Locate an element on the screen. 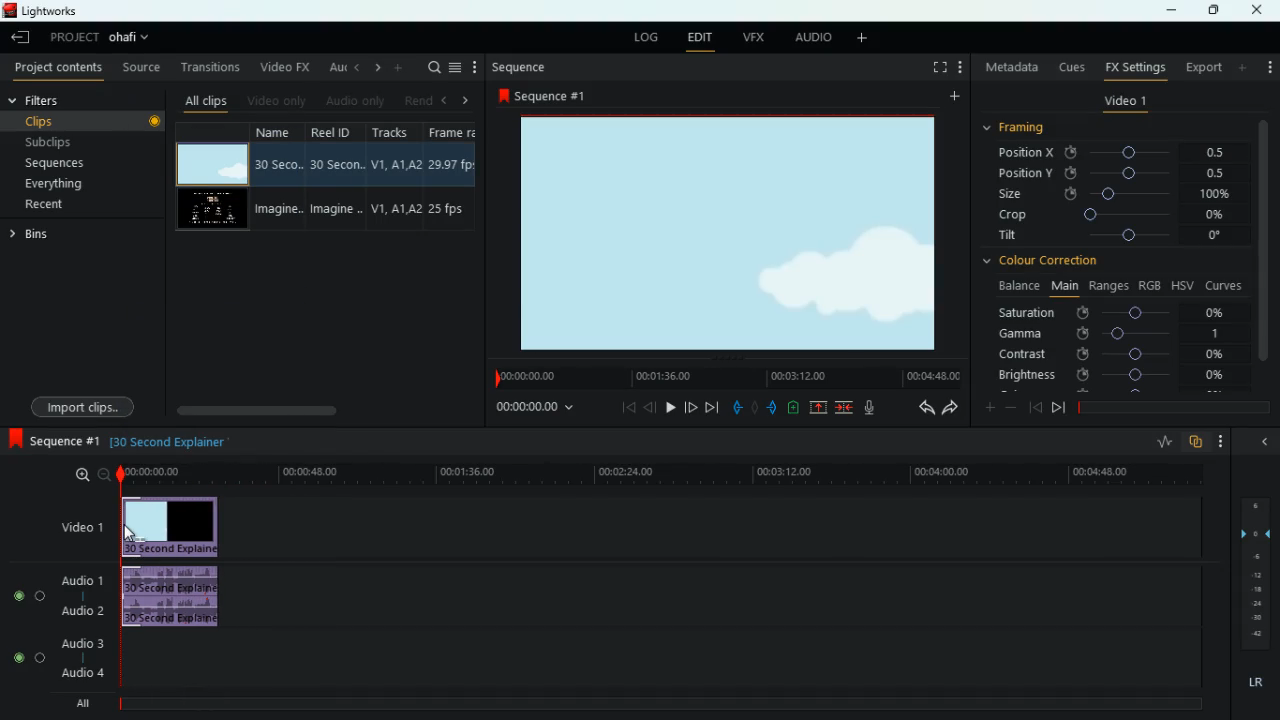 The image size is (1280, 720). fps is located at coordinates (449, 178).